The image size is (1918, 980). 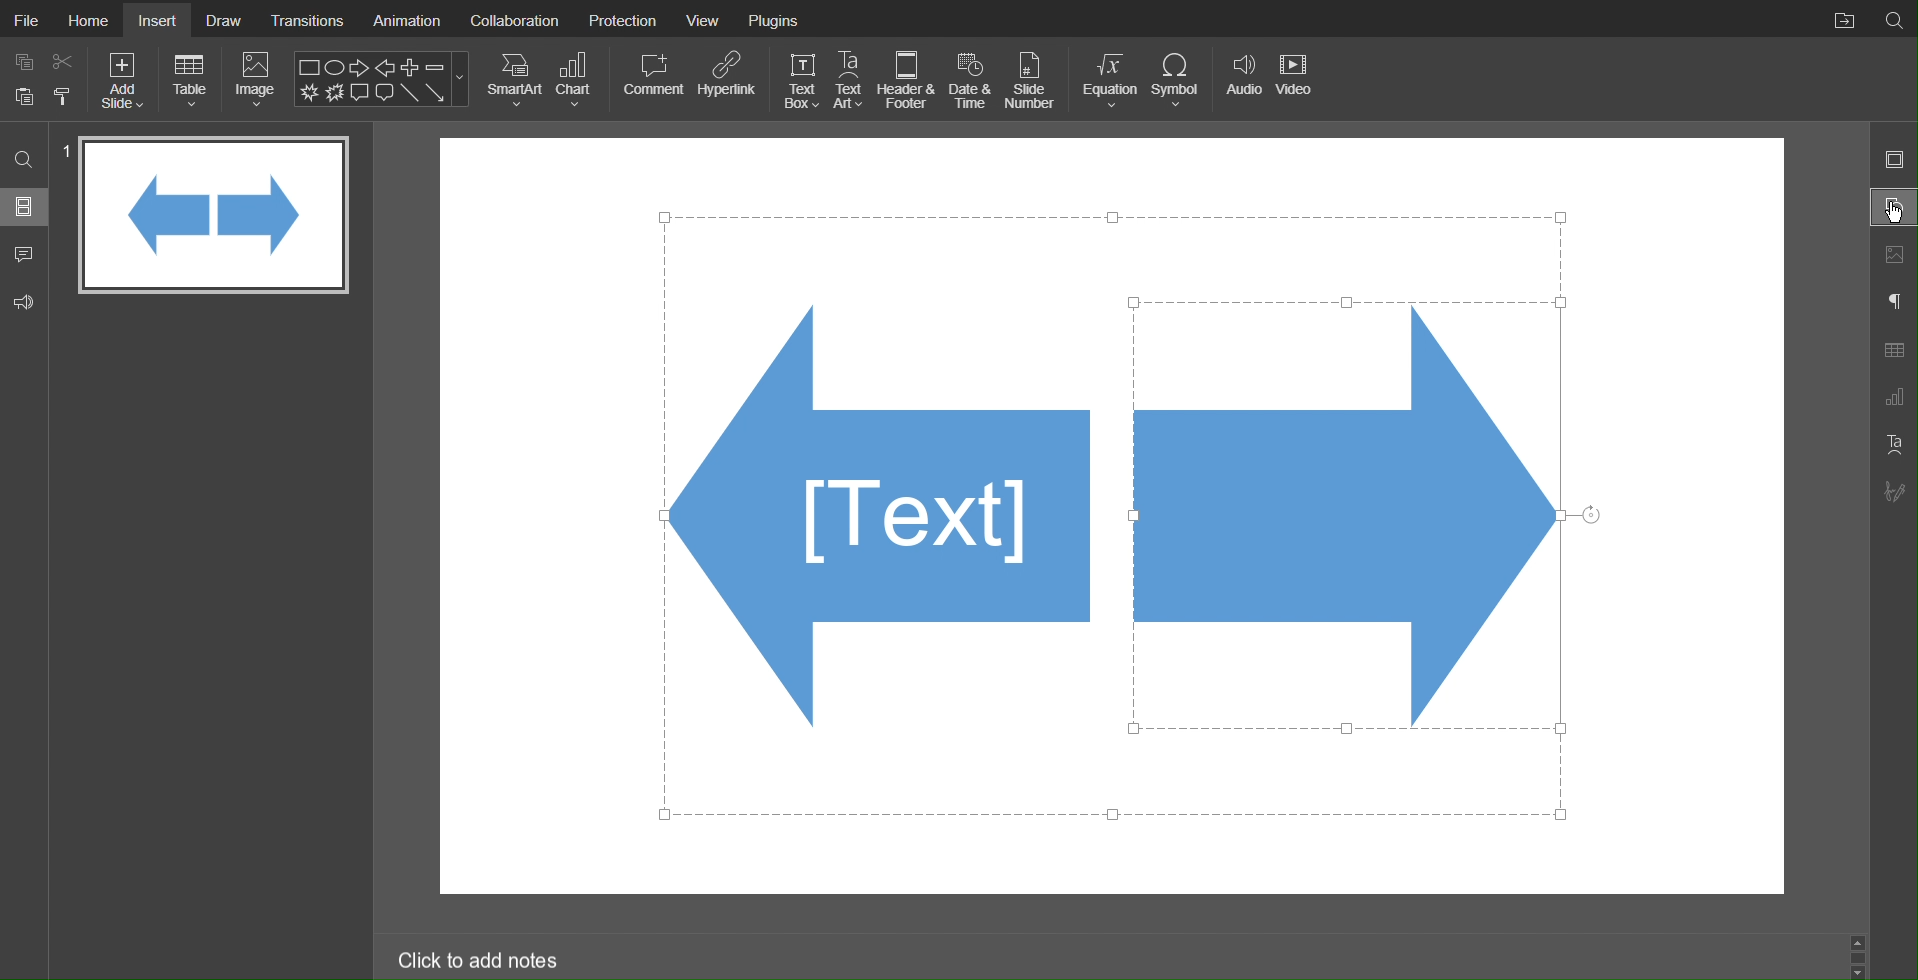 I want to click on Text Art, so click(x=850, y=79).